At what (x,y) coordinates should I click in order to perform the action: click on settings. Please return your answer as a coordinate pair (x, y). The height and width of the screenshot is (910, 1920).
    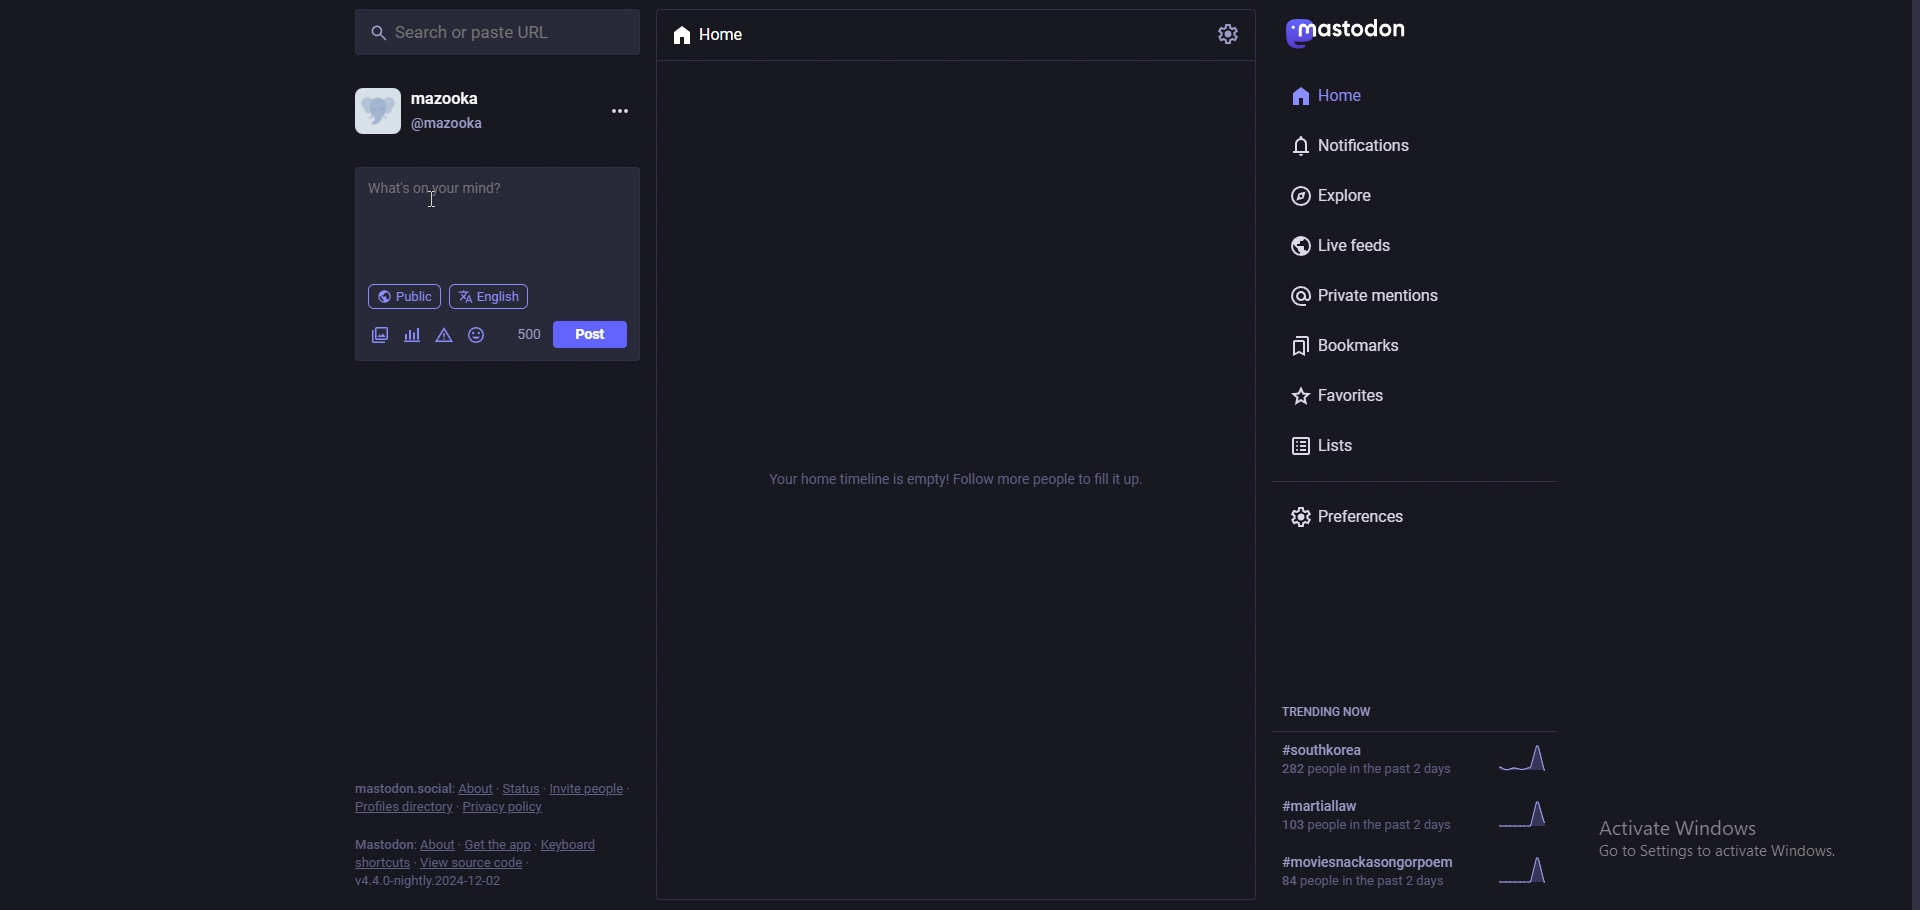
    Looking at the image, I should click on (1228, 33).